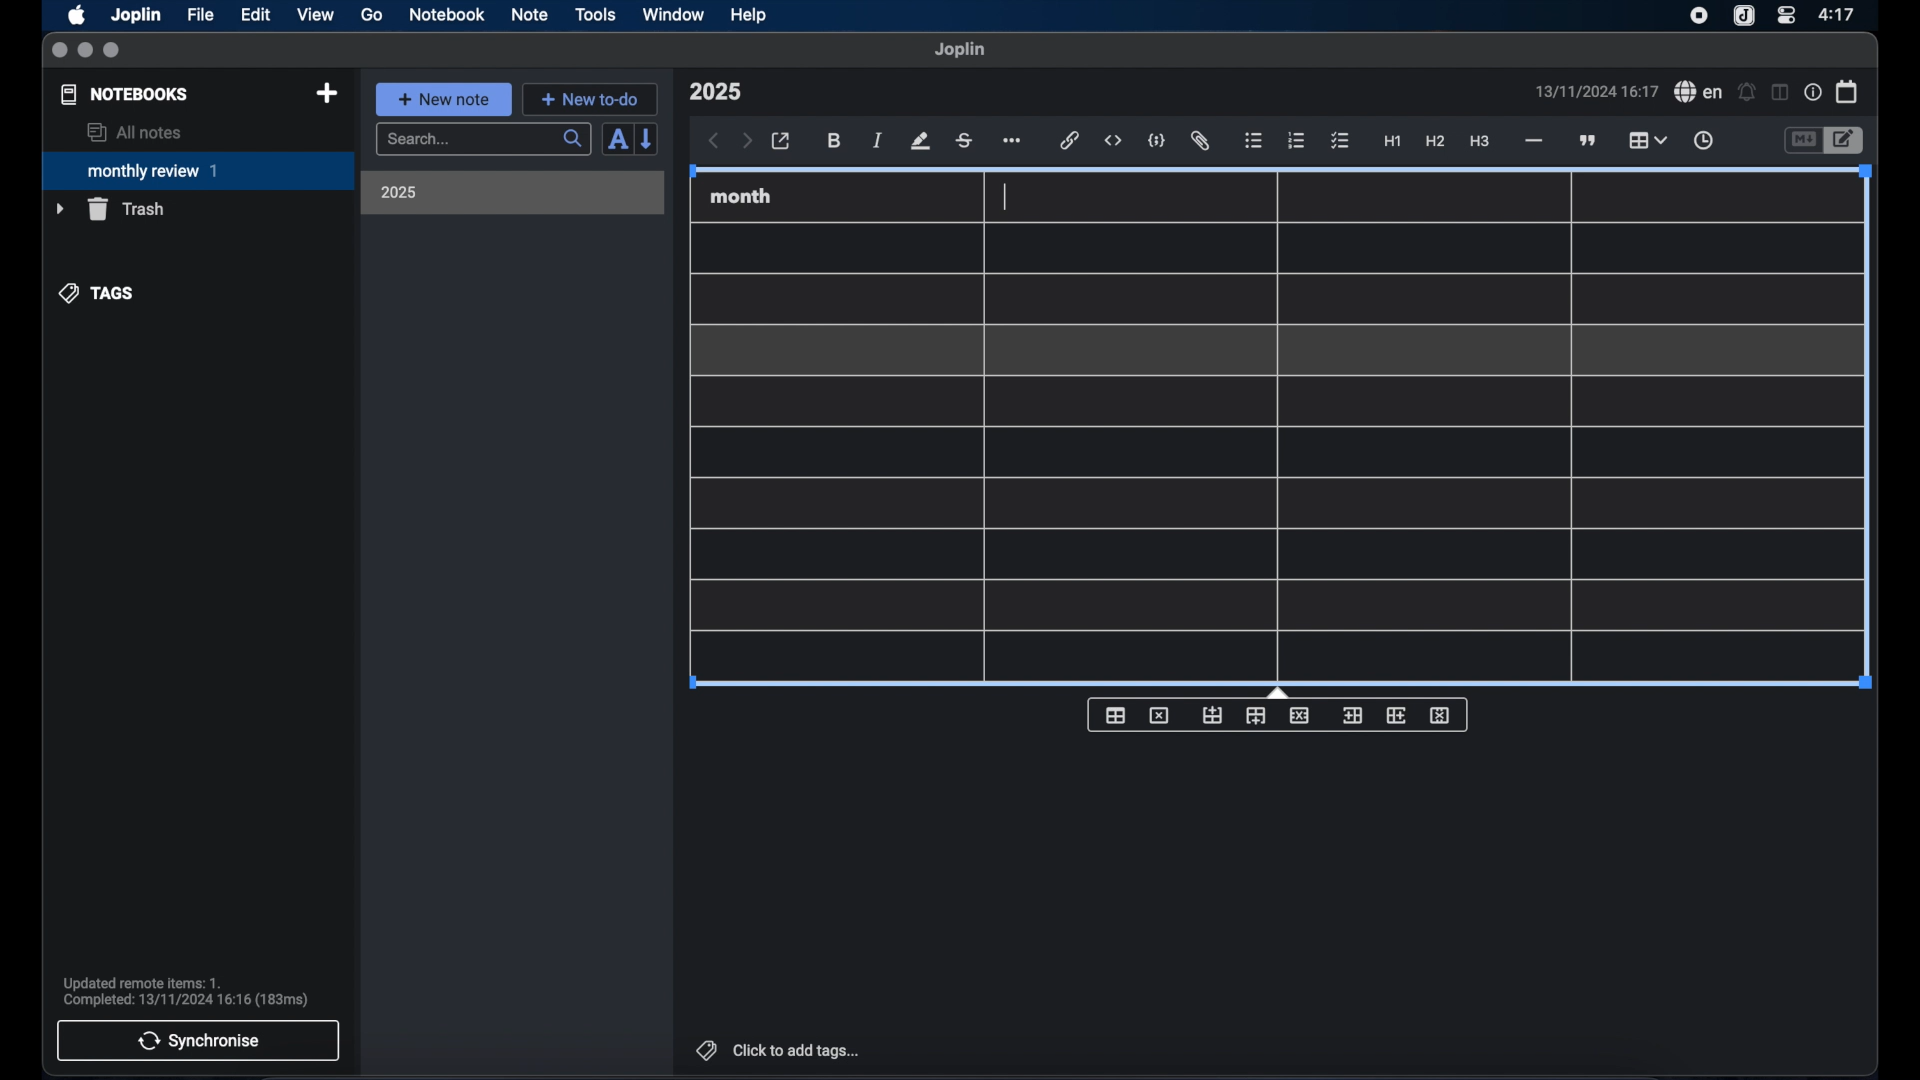  I want to click on minimize, so click(85, 51).